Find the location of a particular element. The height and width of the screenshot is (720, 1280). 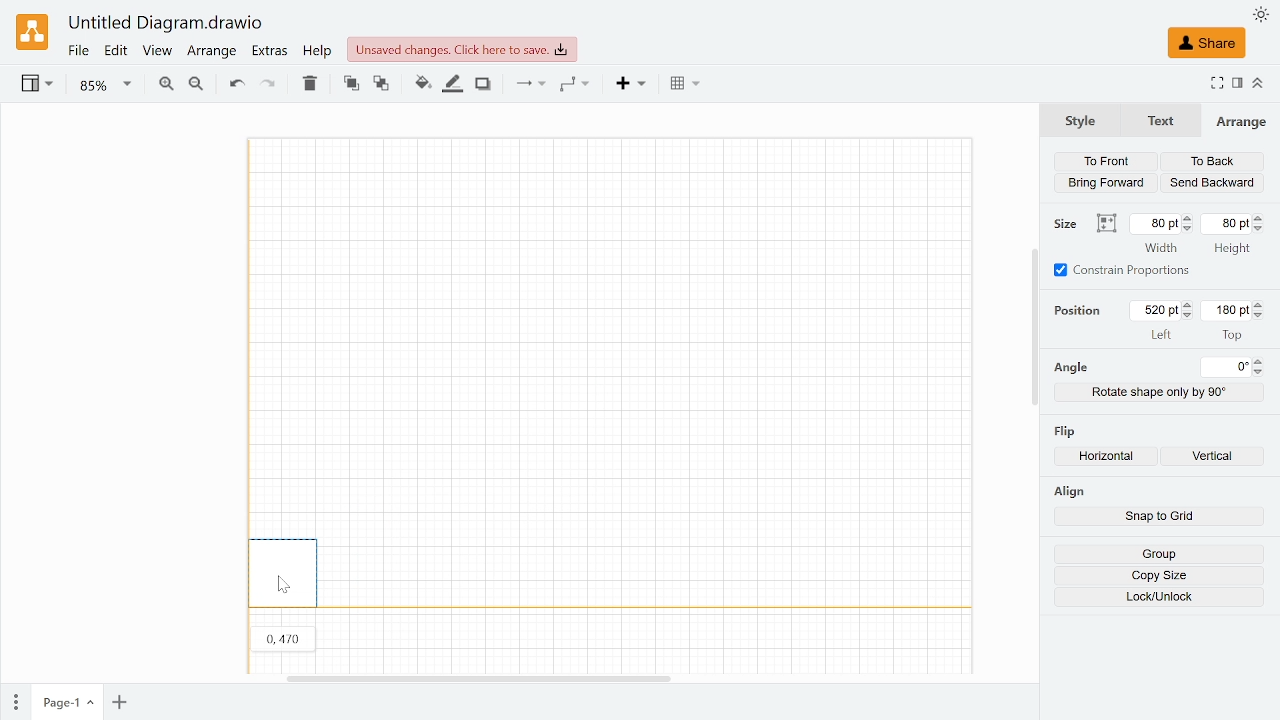

size is located at coordinates (1068, 224).